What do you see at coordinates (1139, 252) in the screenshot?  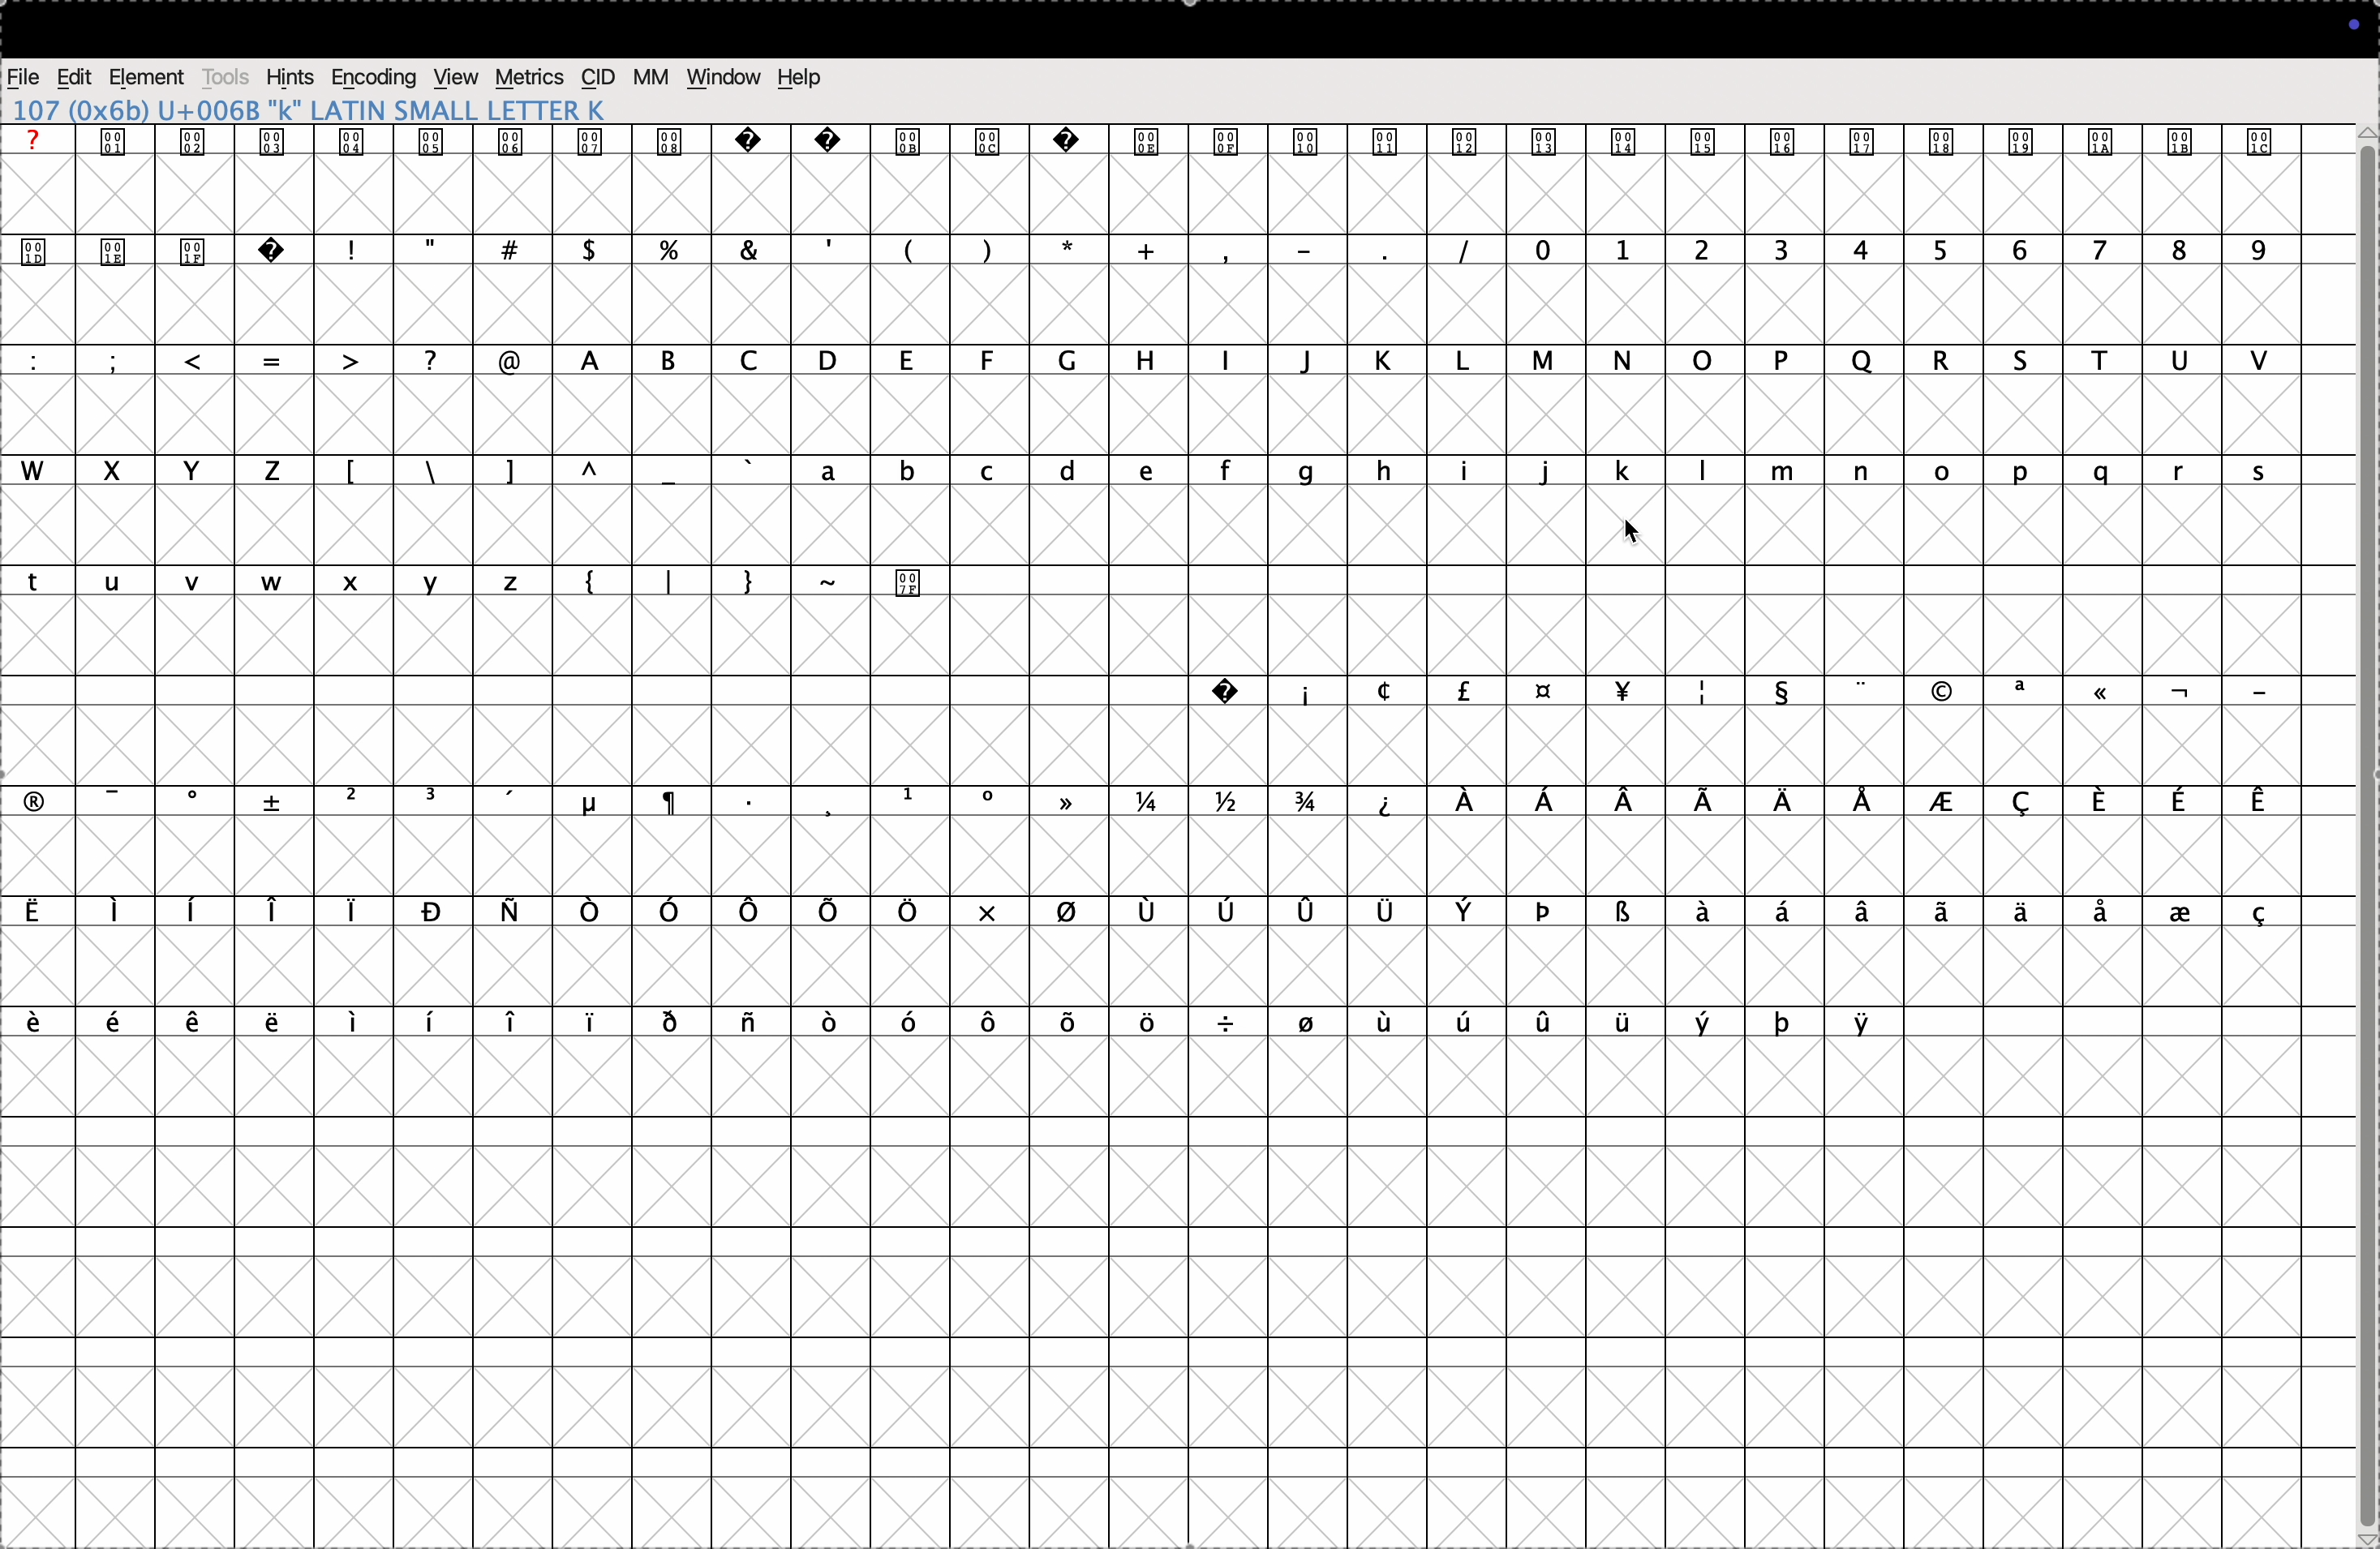 I see `+` at bounding box center [1139, 252].